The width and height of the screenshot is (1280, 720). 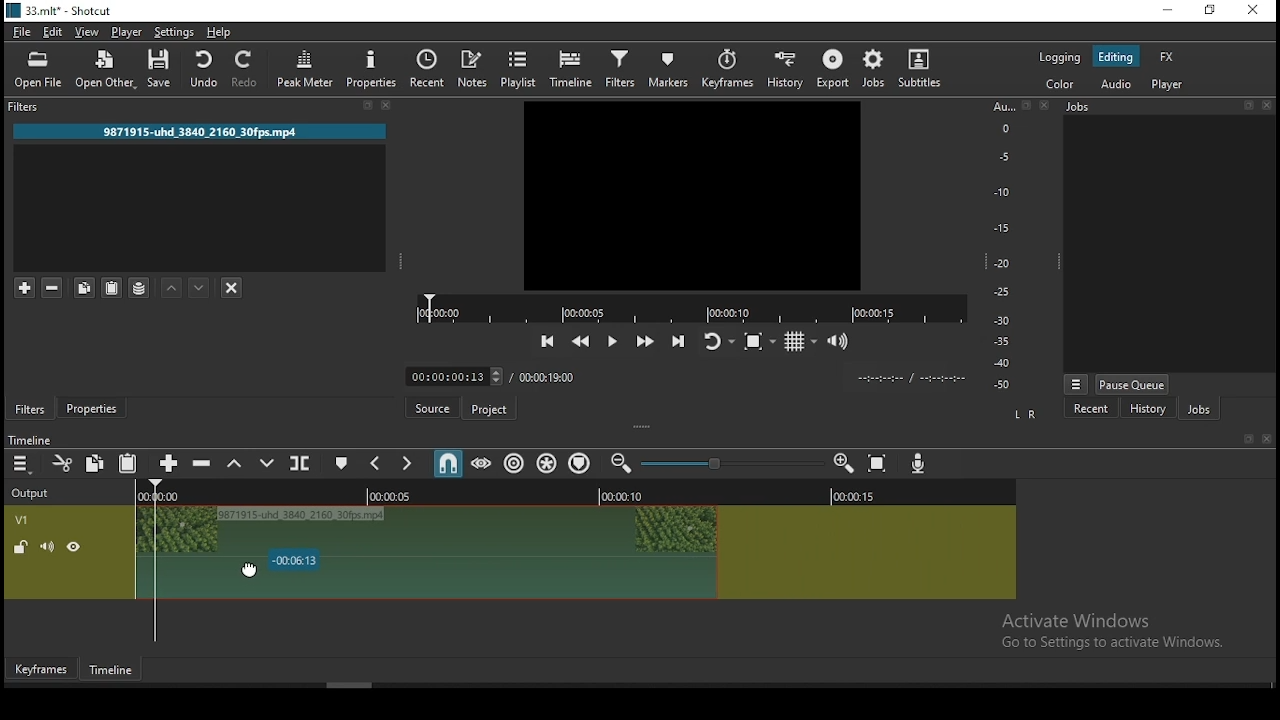 I want to click on video track, so click(x=867, y=542).